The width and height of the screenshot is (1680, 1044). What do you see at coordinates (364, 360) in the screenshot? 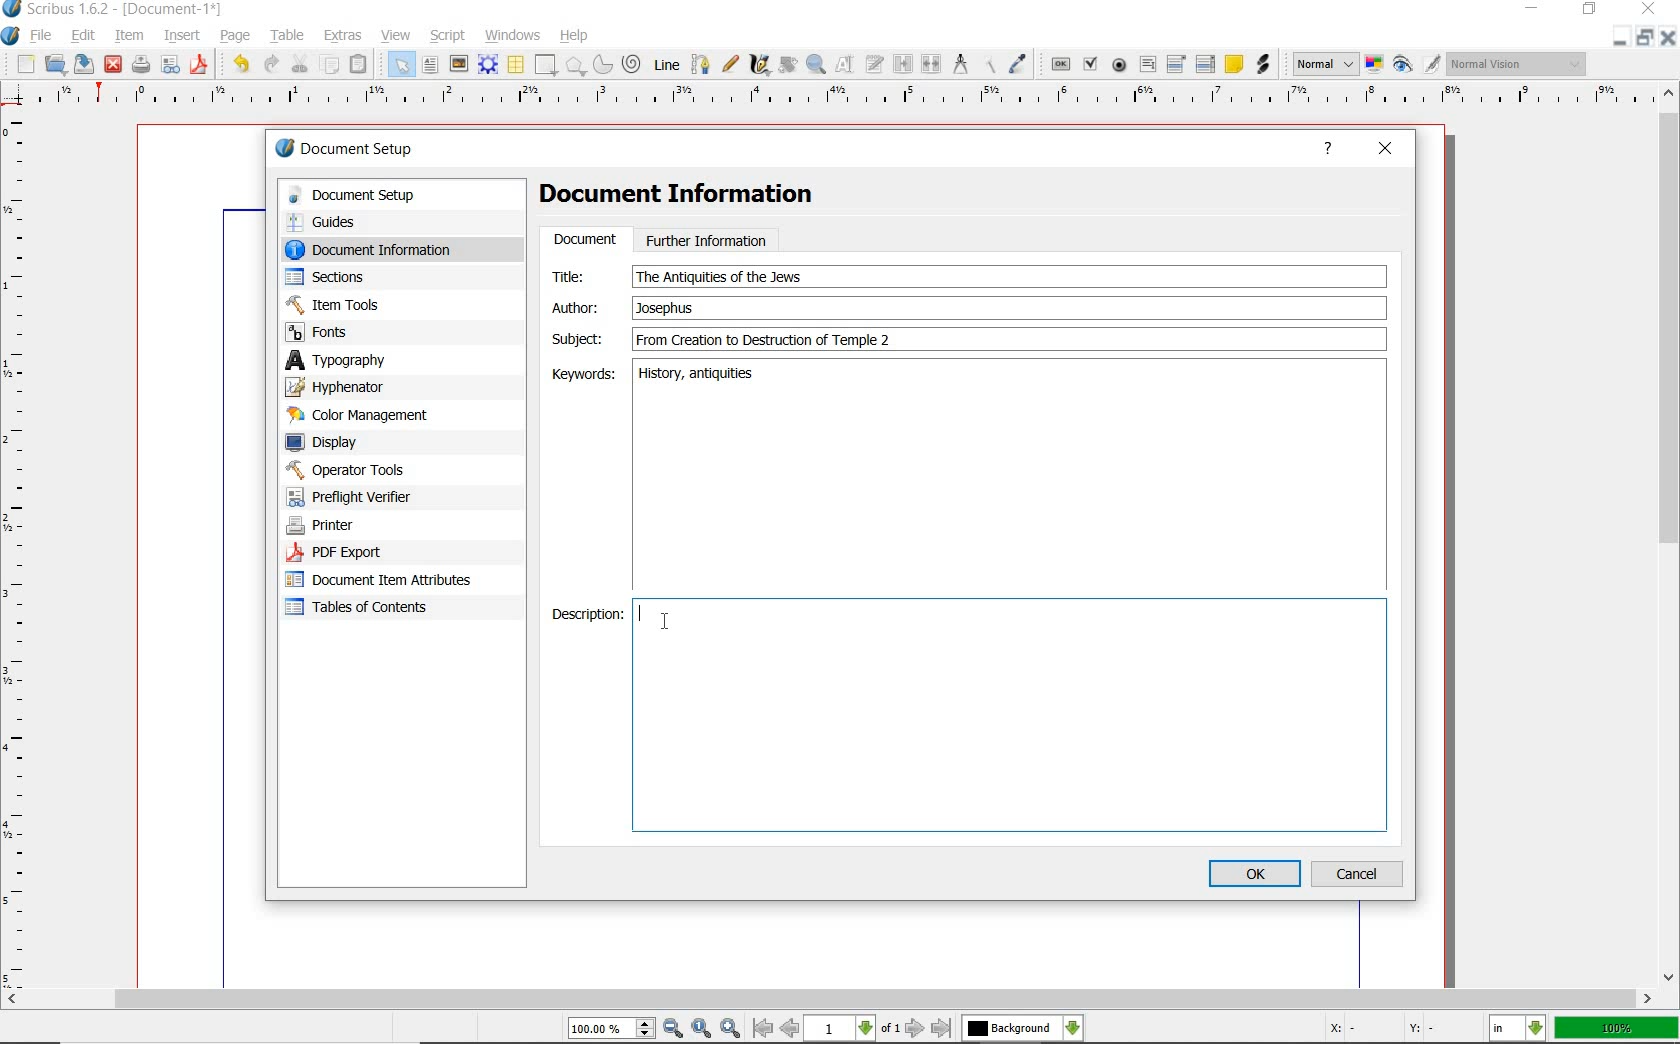
I see `typography` at bounding box center [364, 360].